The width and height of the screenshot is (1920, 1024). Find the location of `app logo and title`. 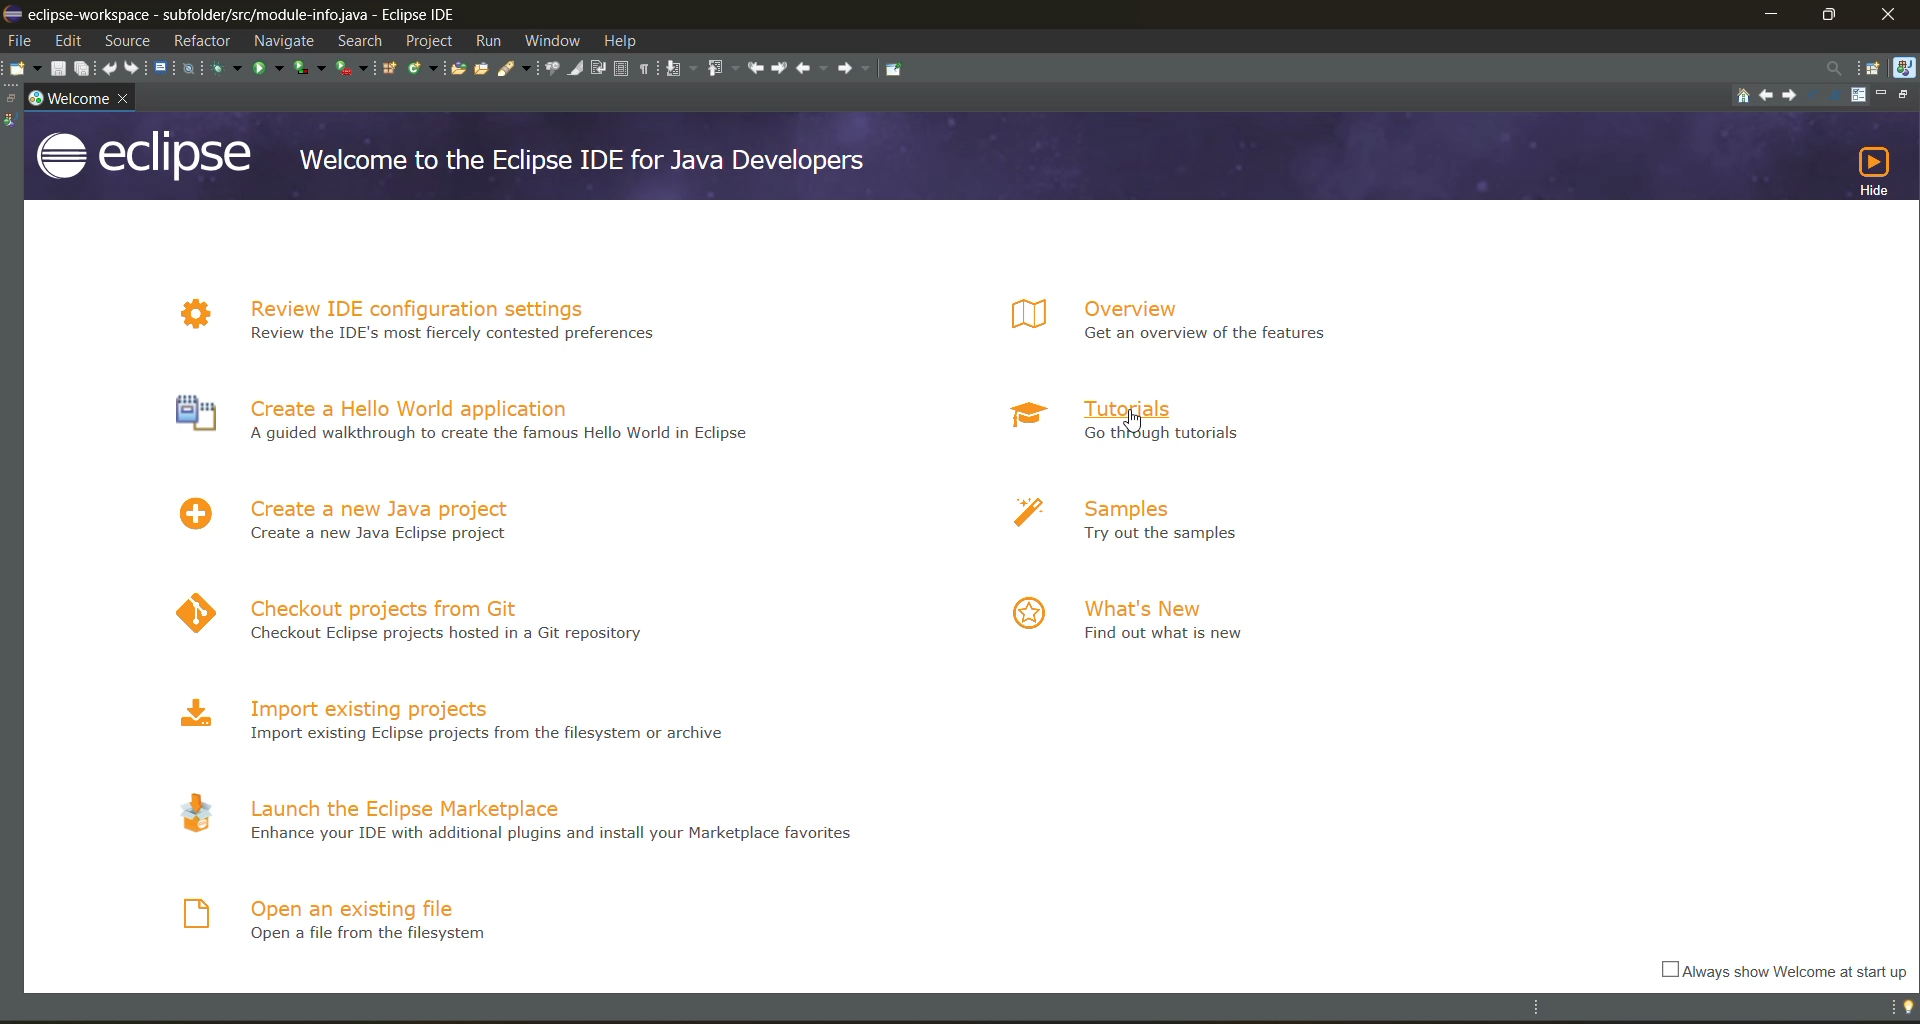

app logo and title is located at coordinates (149, 160).